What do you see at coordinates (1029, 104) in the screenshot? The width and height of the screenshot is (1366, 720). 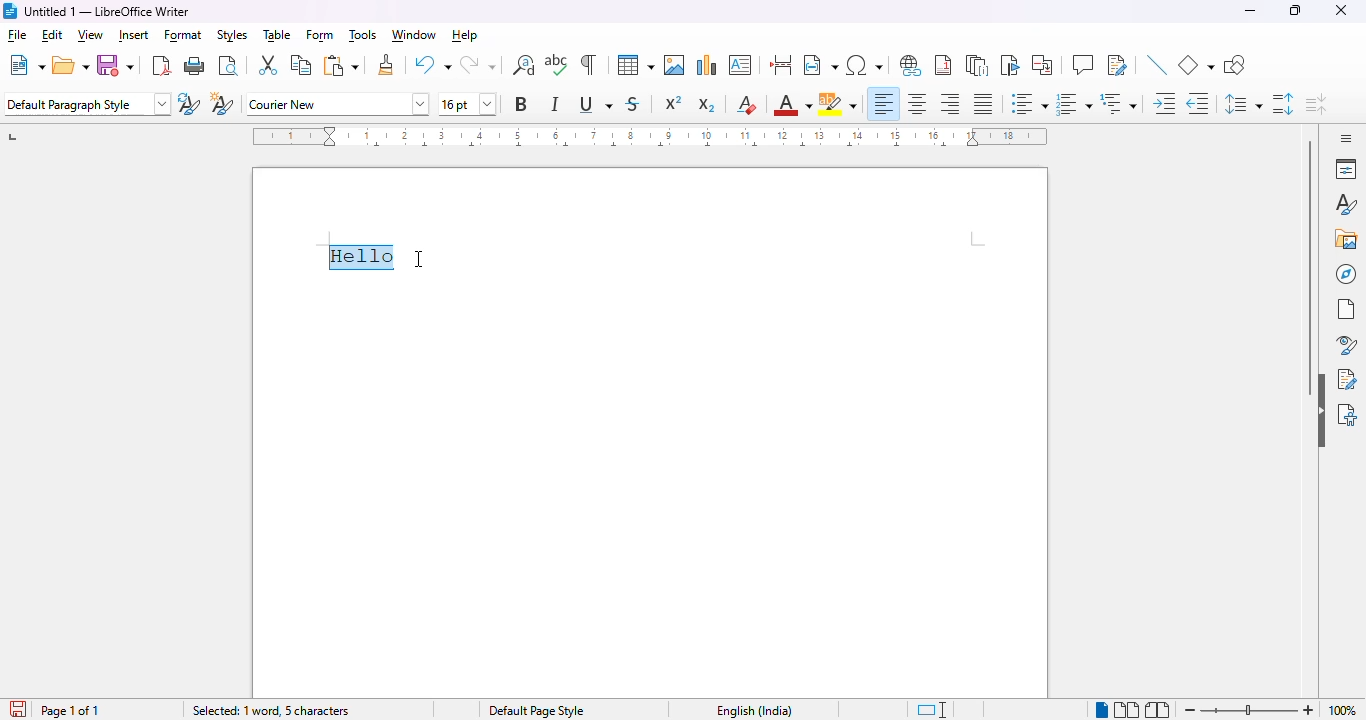 I see `toggle unordered list` at bounding box center [1029, 104].